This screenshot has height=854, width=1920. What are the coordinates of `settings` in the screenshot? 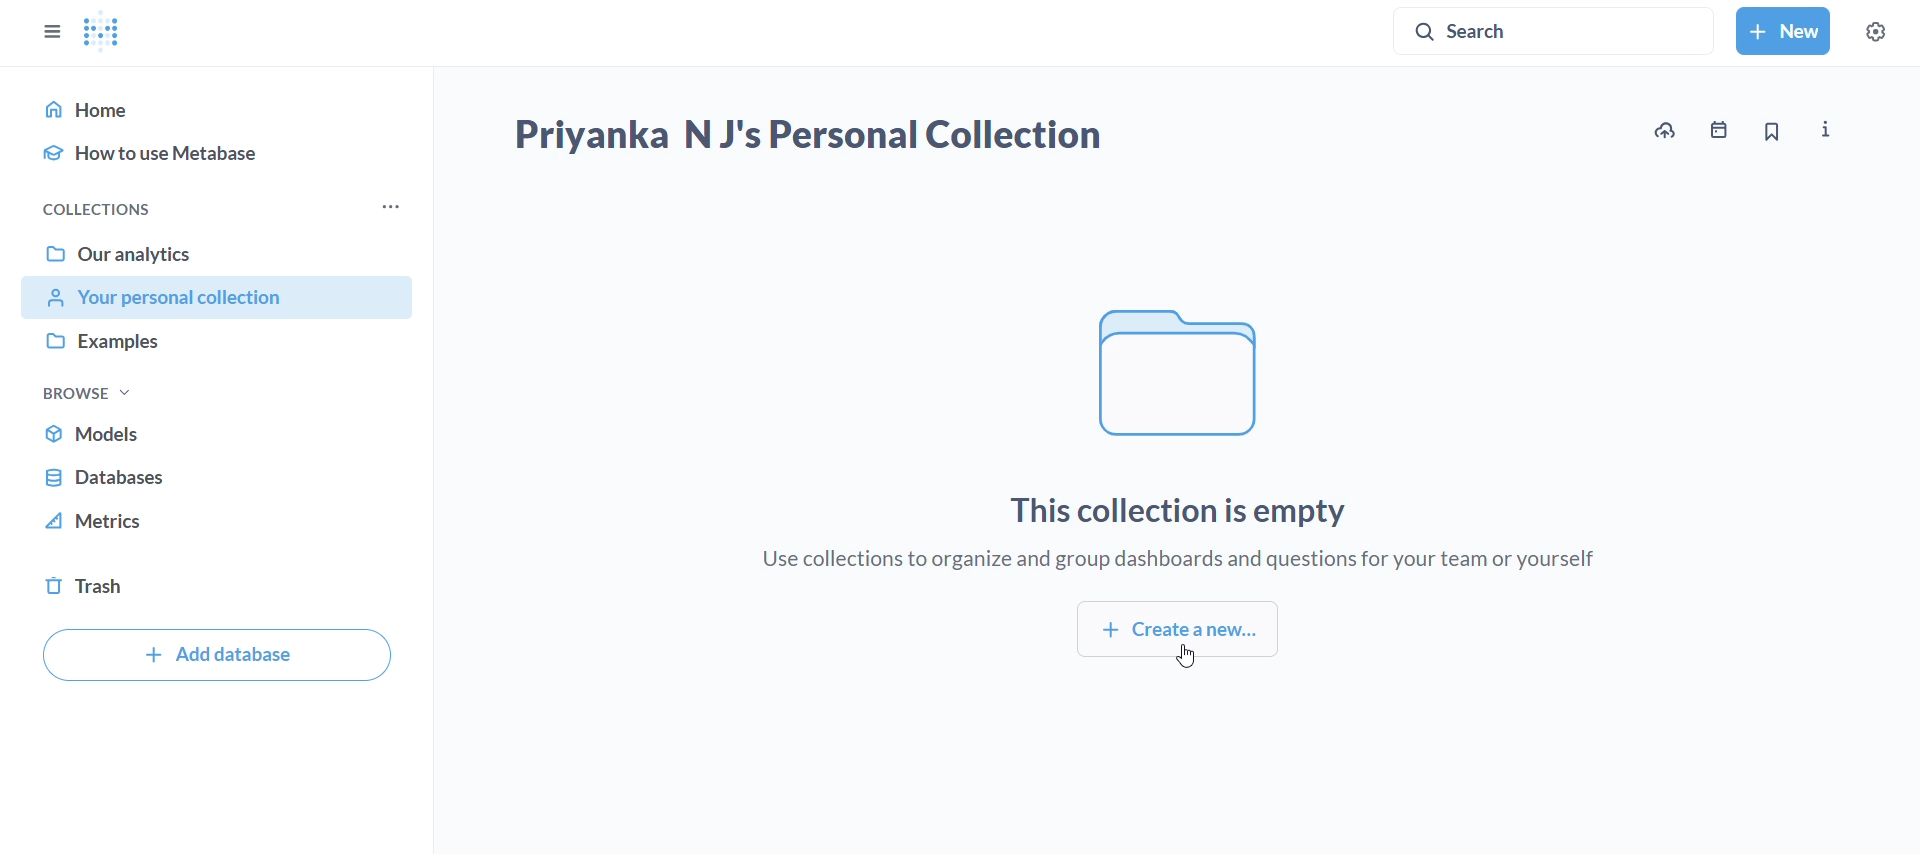 It's located at (1887, 28).